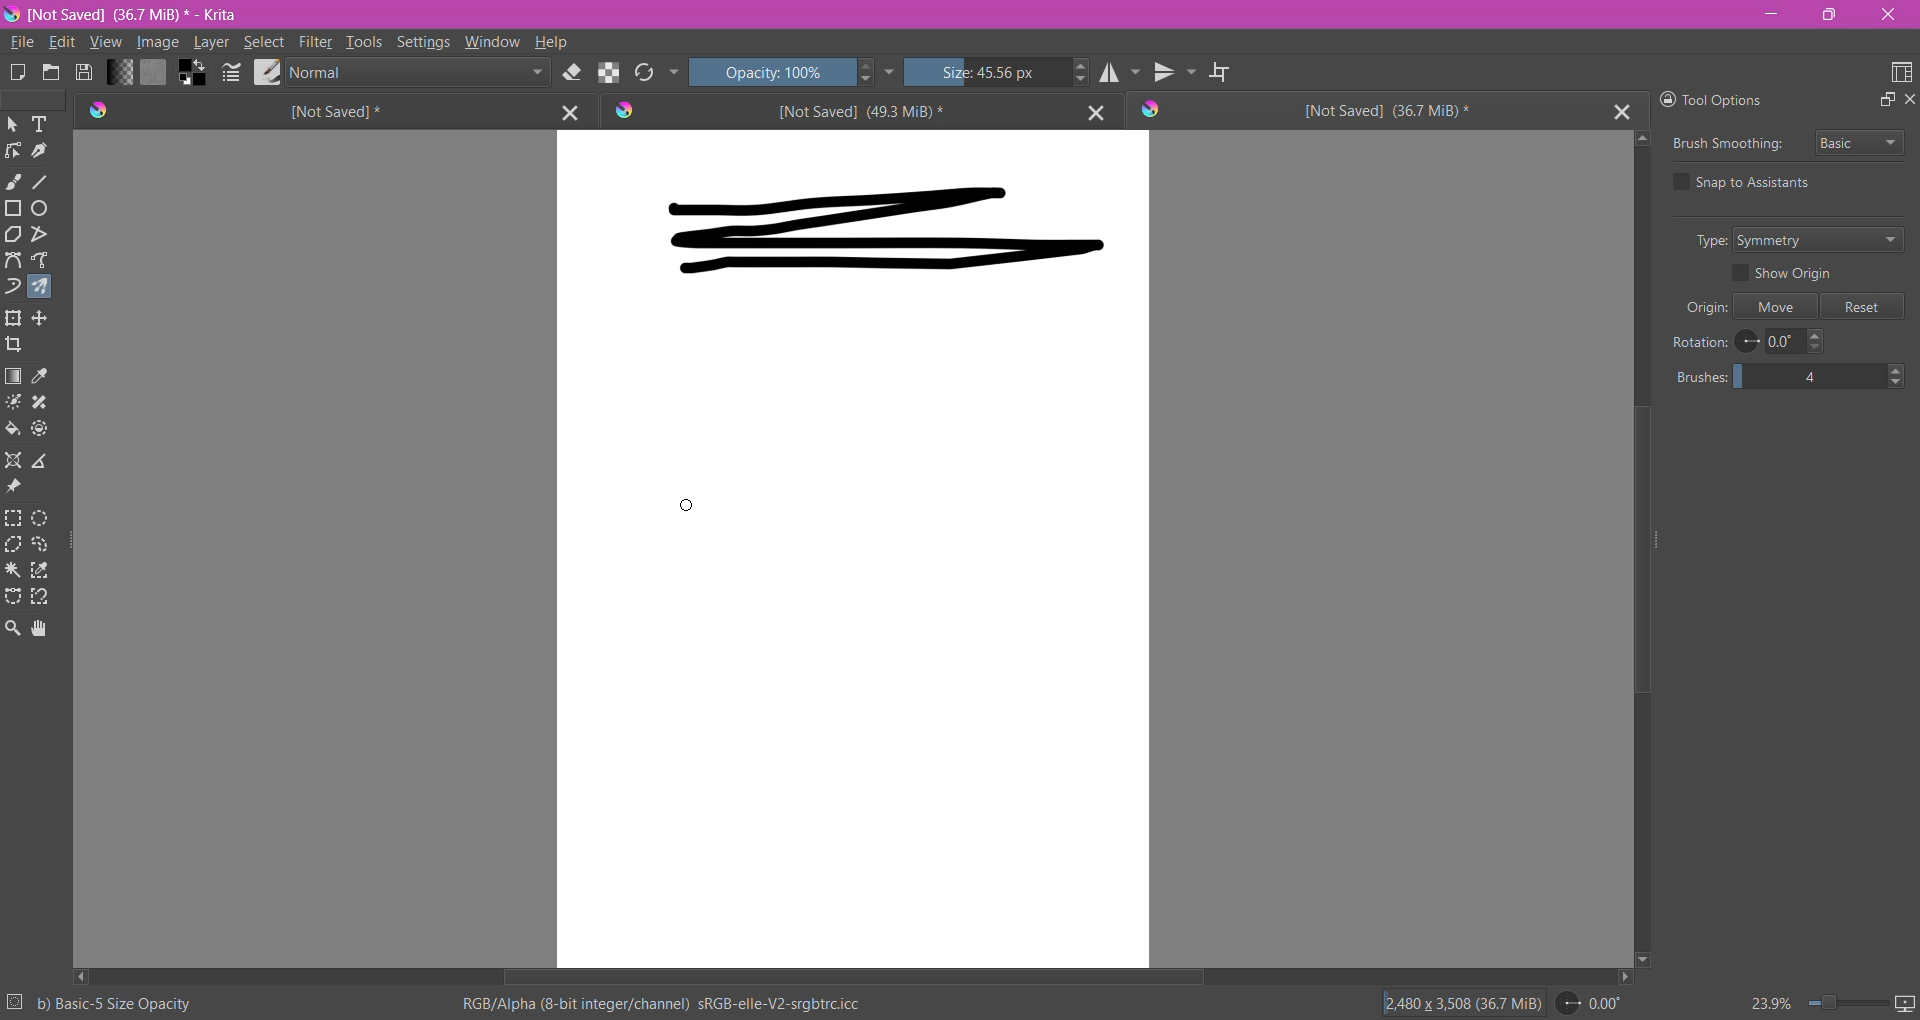 The image size is (1920, 1020). Describe the element at coordinates (42, 259) in the screenshot. I see `Freehand Path Tool` at that location.